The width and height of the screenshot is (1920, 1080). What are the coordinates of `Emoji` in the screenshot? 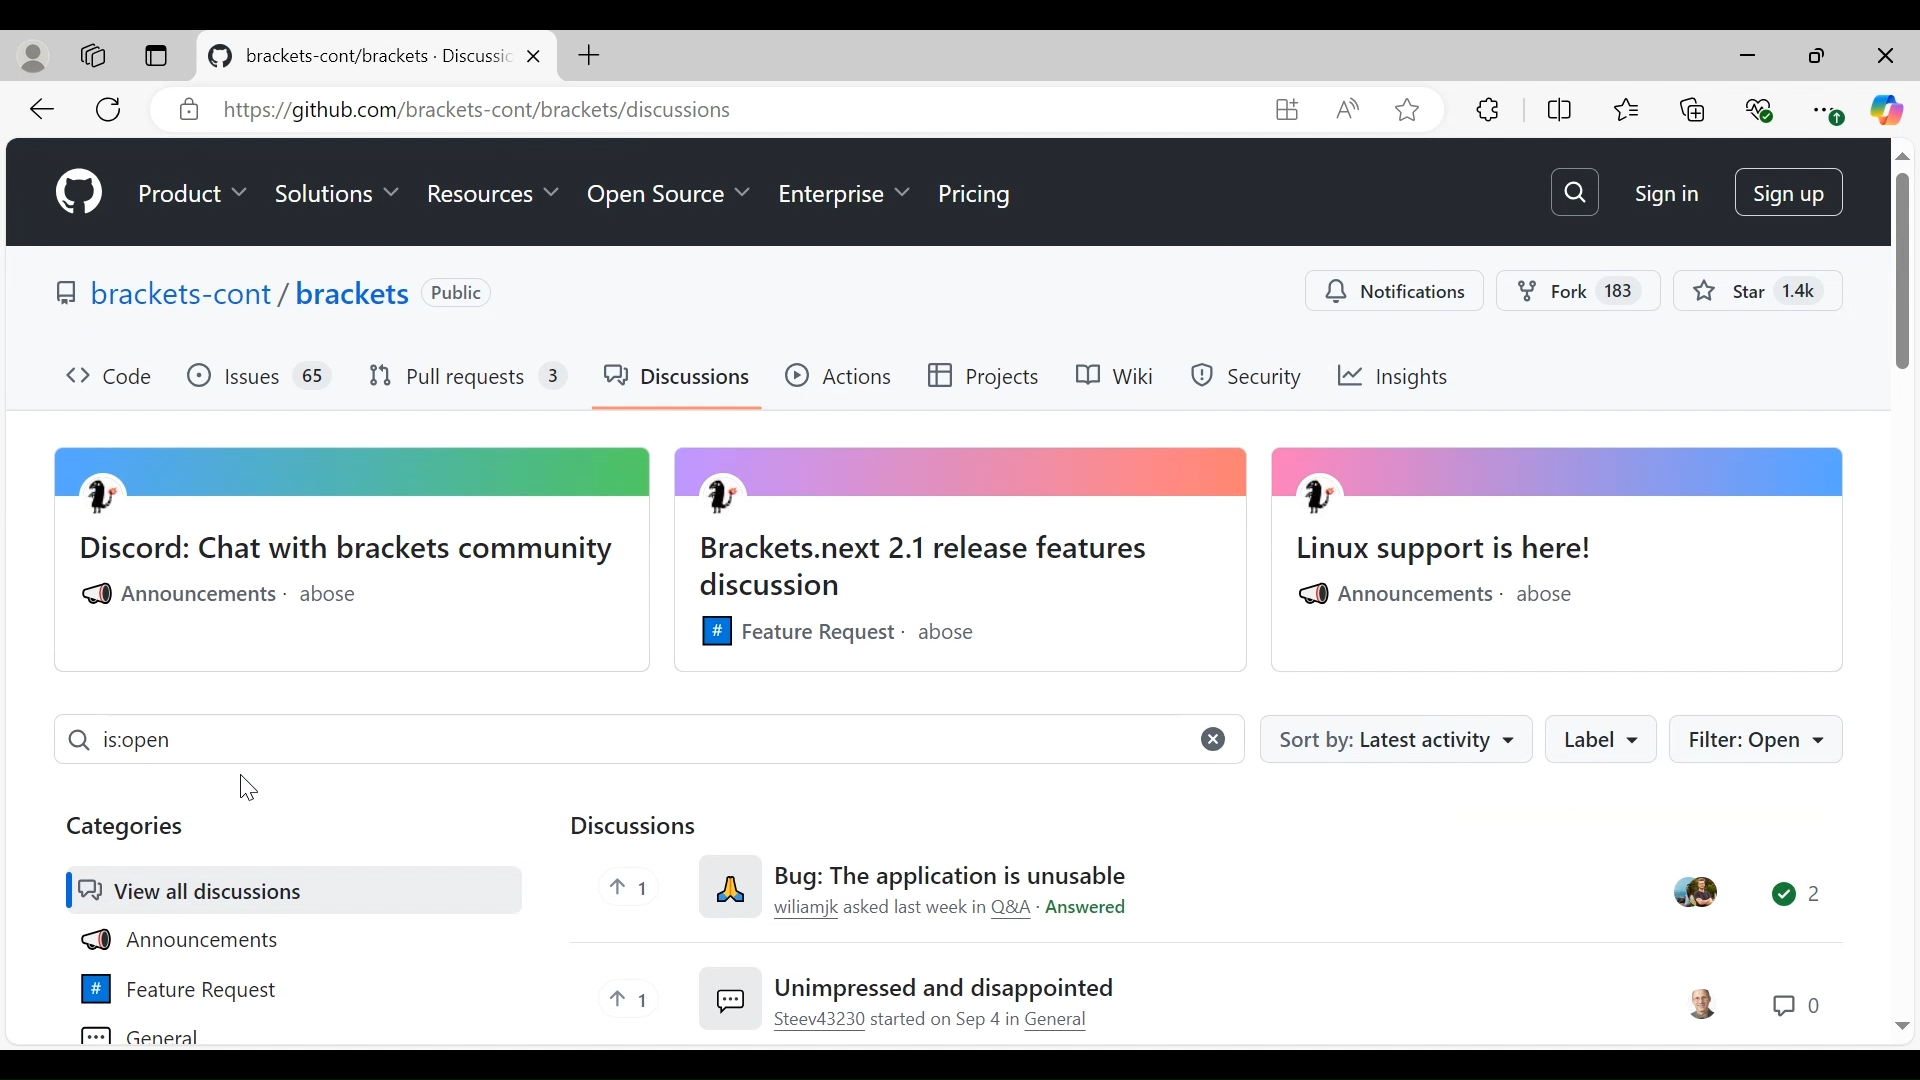 It's located at (731, 886).